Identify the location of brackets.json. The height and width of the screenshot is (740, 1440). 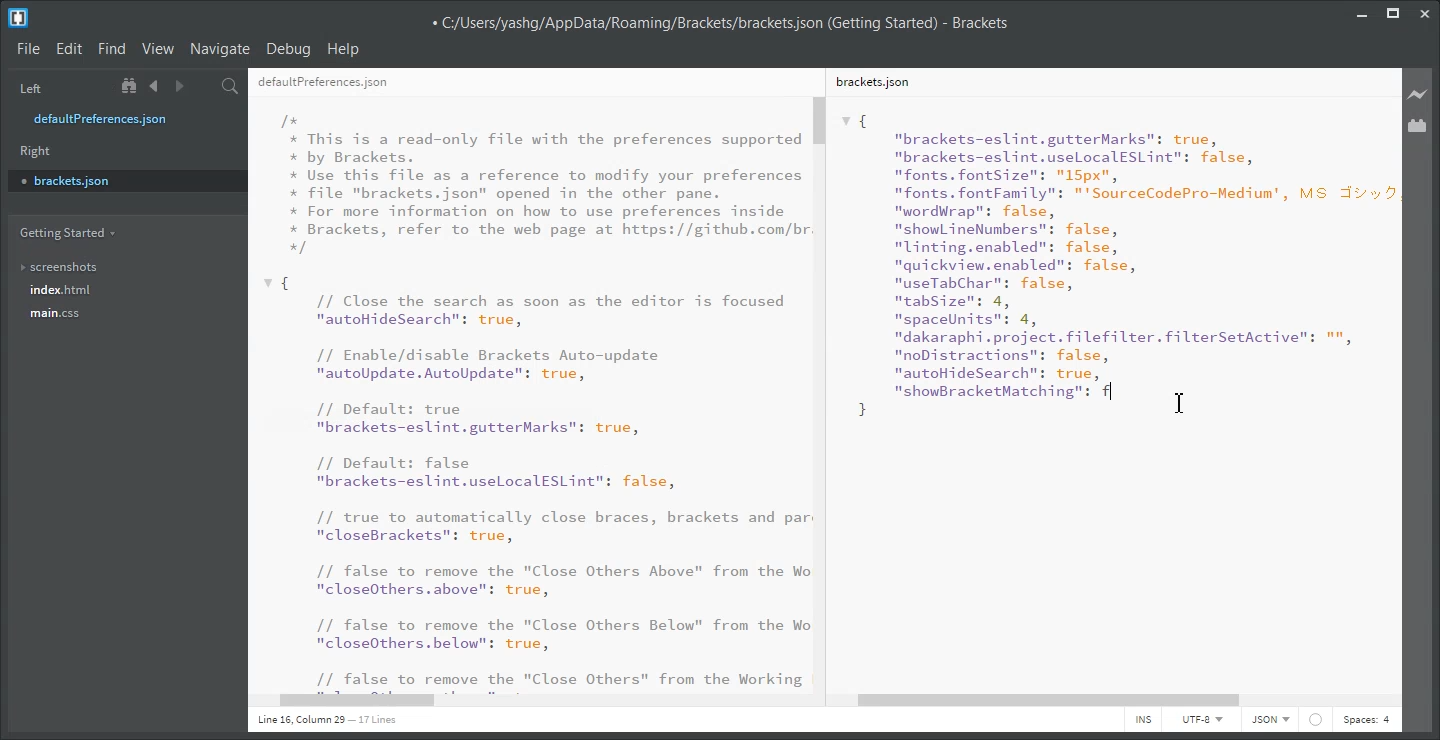
(871, 81).